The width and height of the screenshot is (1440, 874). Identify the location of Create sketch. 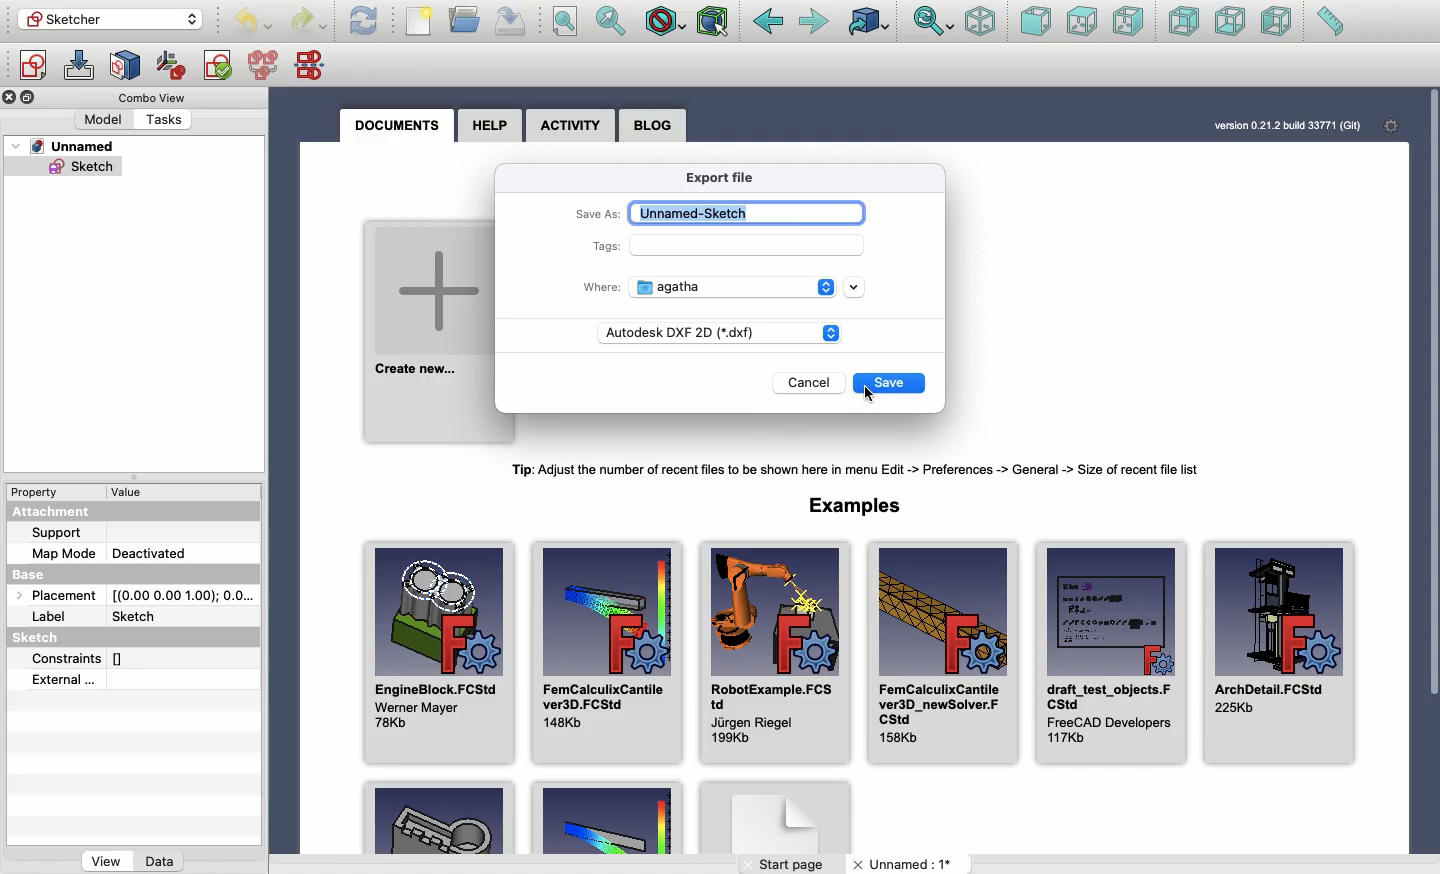
(31, 65).